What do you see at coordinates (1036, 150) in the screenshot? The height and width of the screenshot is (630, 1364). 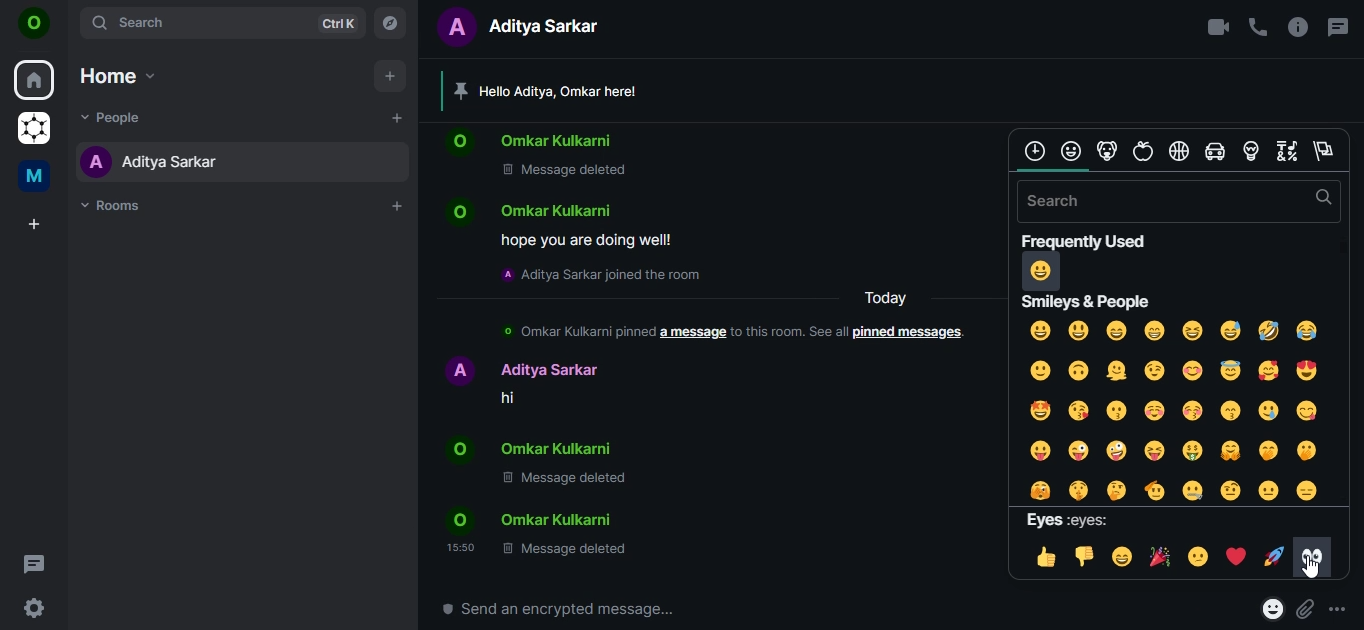 I see `frequently used` at bounding box center [1036, 150].